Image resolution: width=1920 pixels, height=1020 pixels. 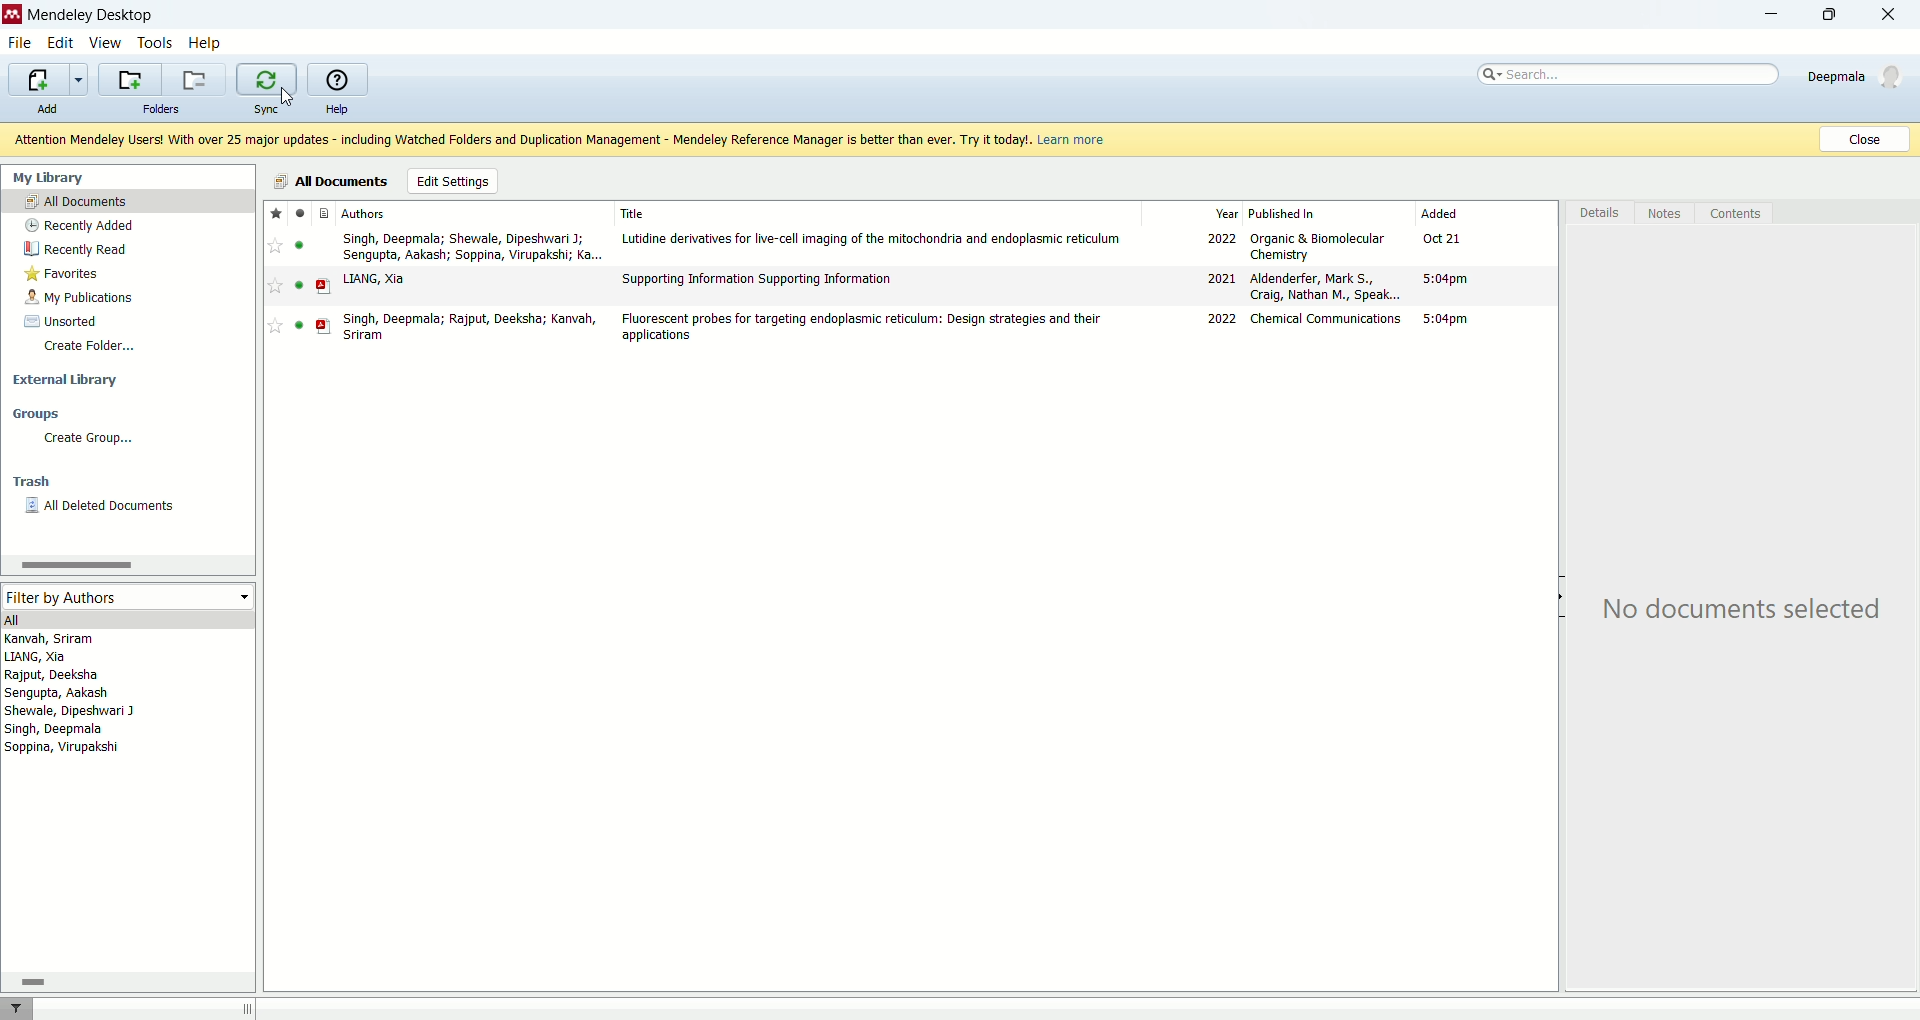 What do you see at coordinates (67, 729) in the screenshot?
I see `Singh, Deepmala` at bounding box center [67, 729].